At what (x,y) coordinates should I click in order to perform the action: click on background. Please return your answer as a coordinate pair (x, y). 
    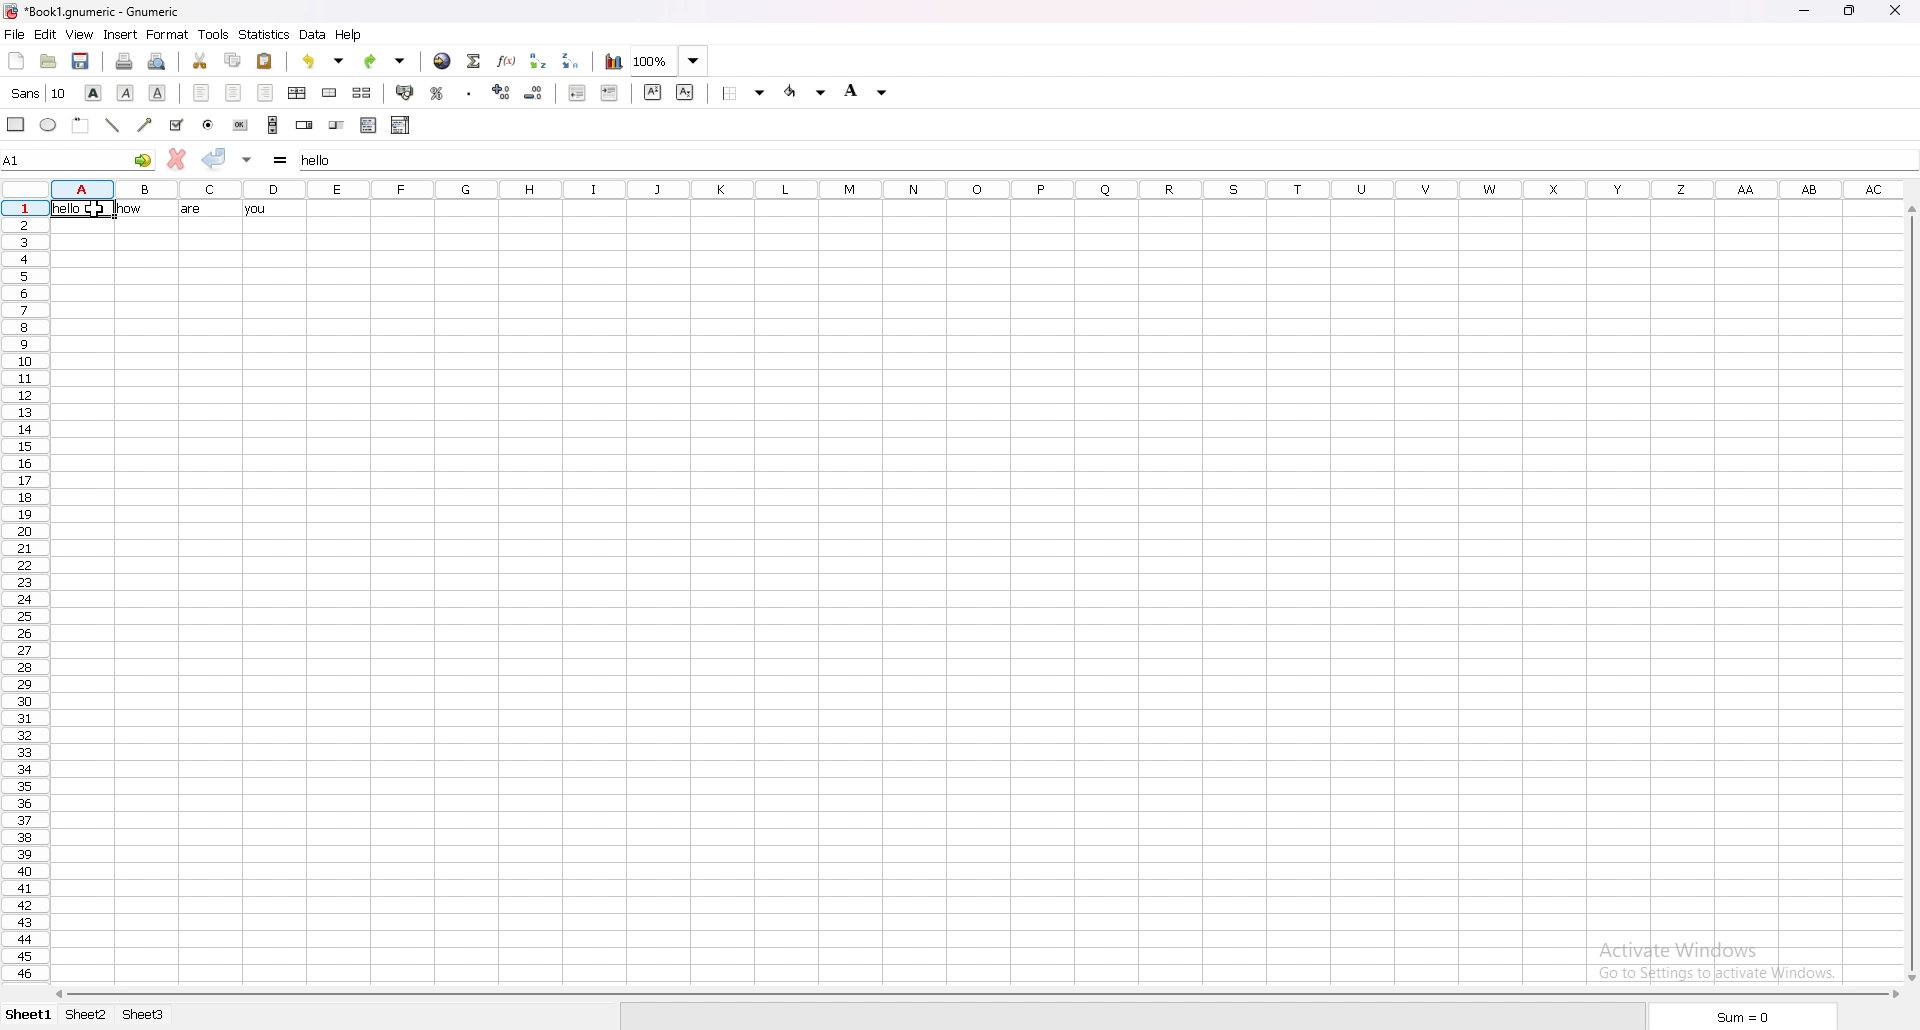
    Looking at the image, I should click on (869, 90).